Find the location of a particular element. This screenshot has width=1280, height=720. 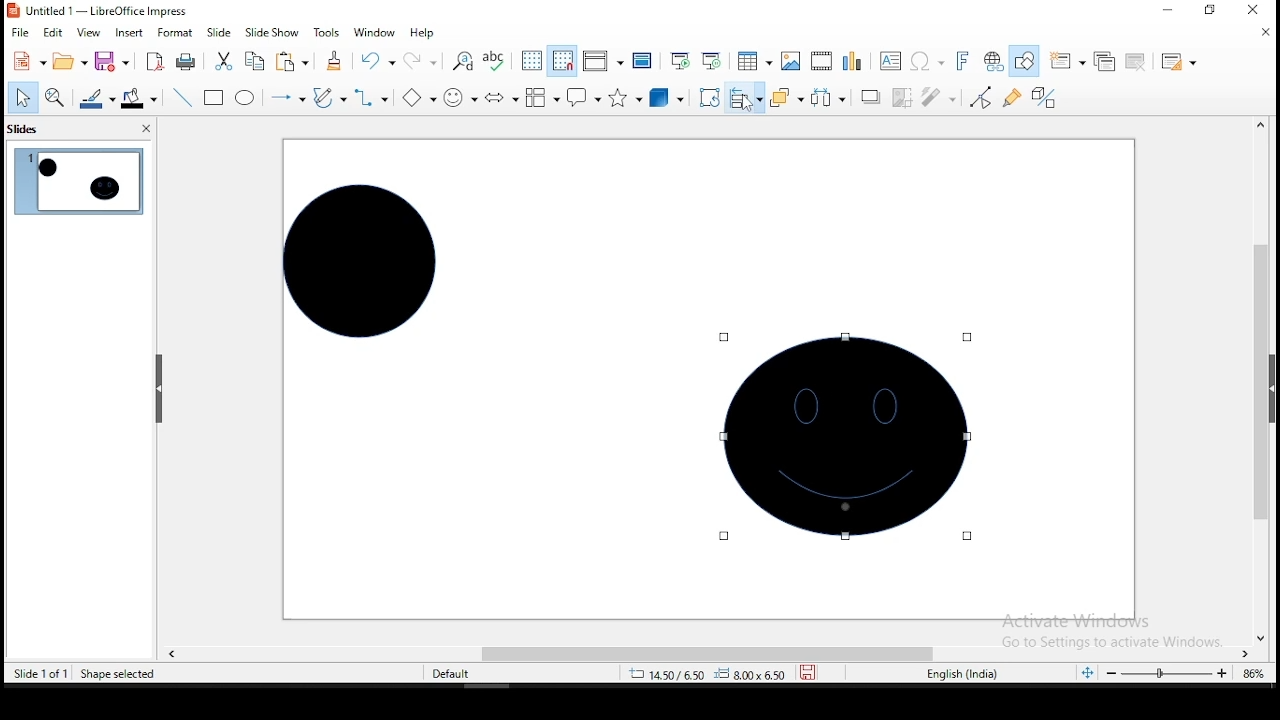

object (selected) is located at coordinates (356, 258).